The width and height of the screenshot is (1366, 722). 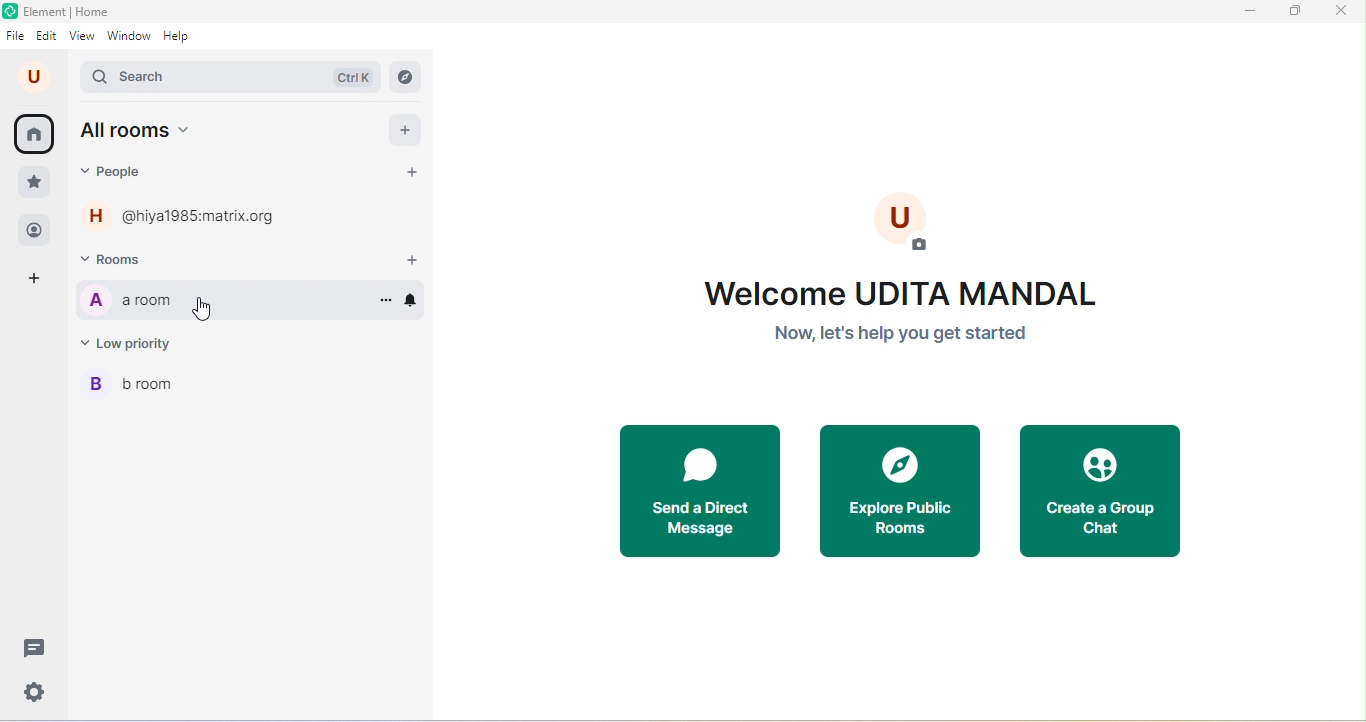 I want to click on rooms, so click(x=116, y=257).